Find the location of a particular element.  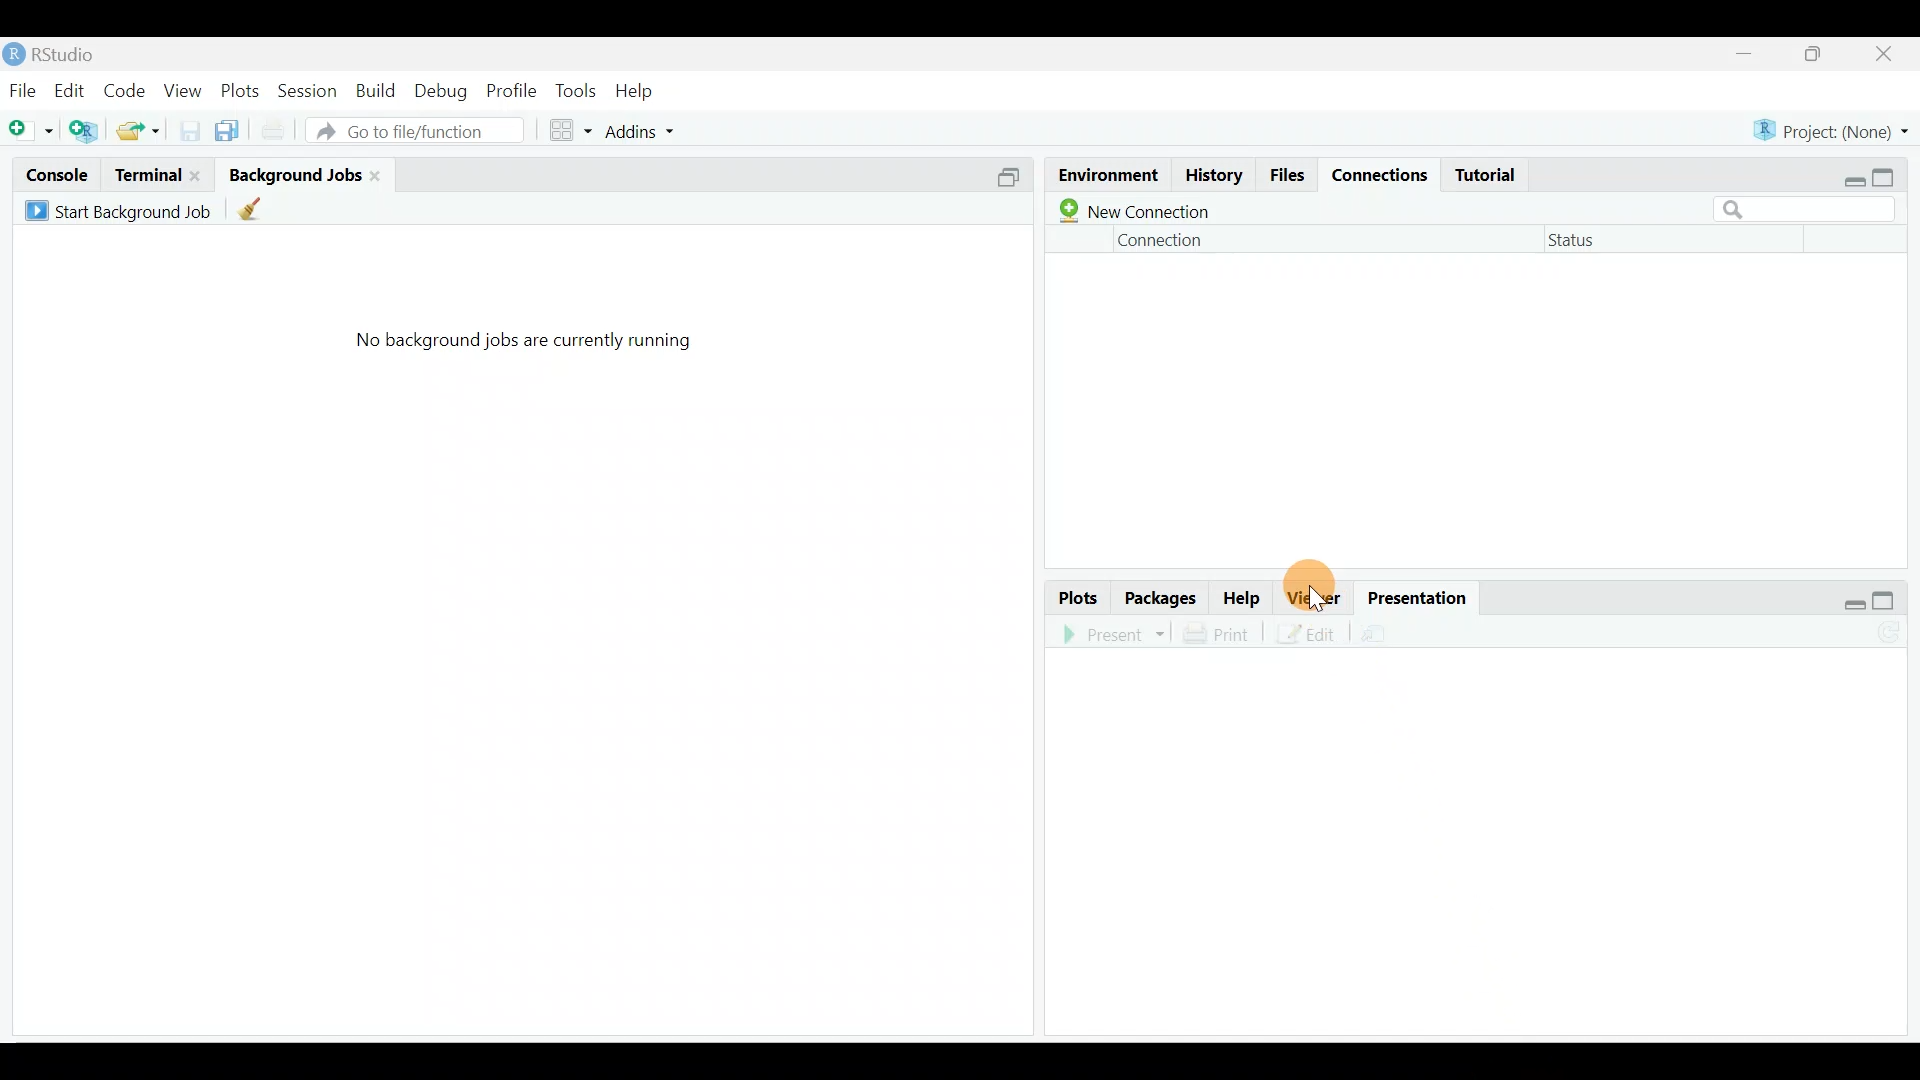

New file is located at coordinates (31, 126).